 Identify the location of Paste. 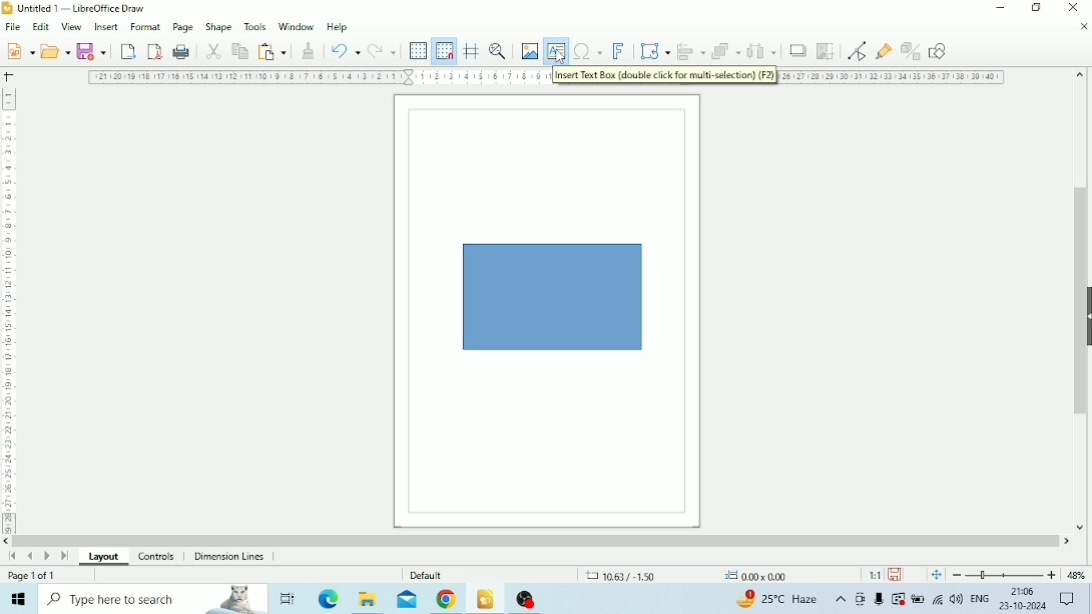
(272, 52).